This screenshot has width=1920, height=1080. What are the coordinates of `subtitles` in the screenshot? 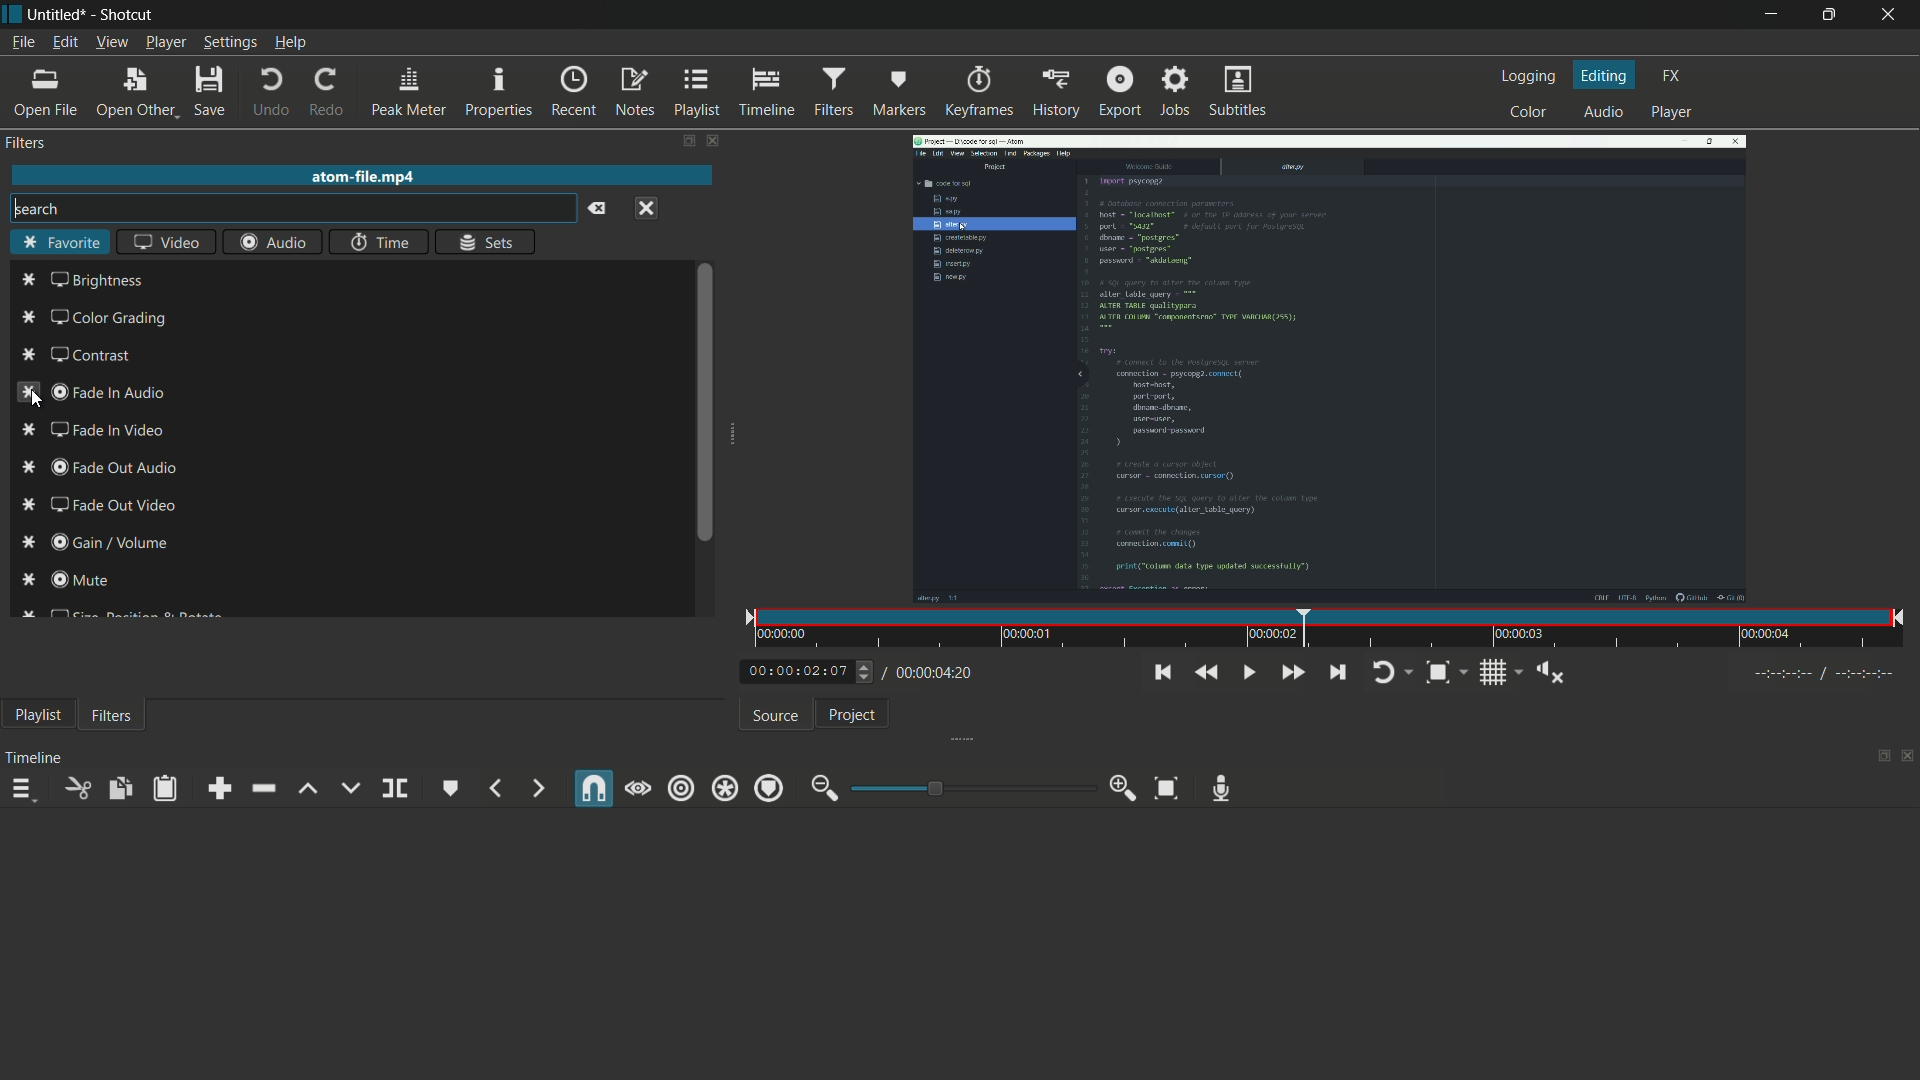 It's located at (1239, 92).